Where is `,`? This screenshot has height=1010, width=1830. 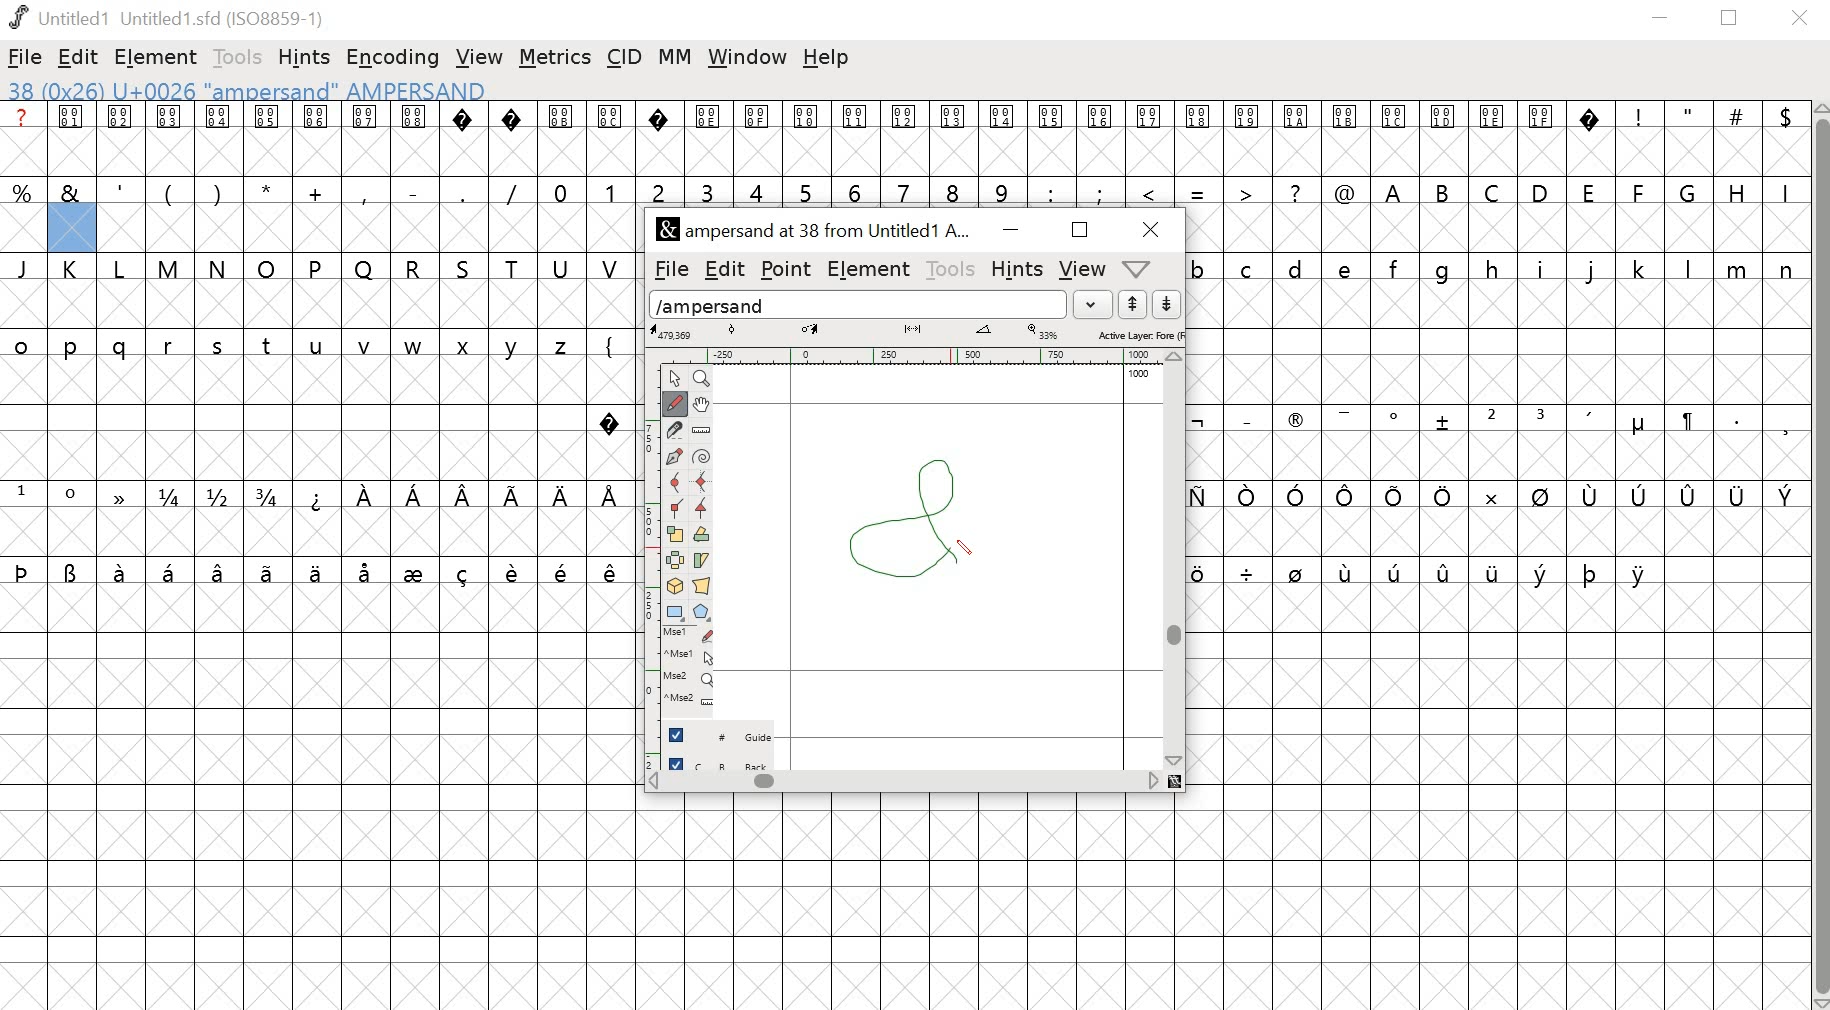
, is located at coordinates (1785, 425).